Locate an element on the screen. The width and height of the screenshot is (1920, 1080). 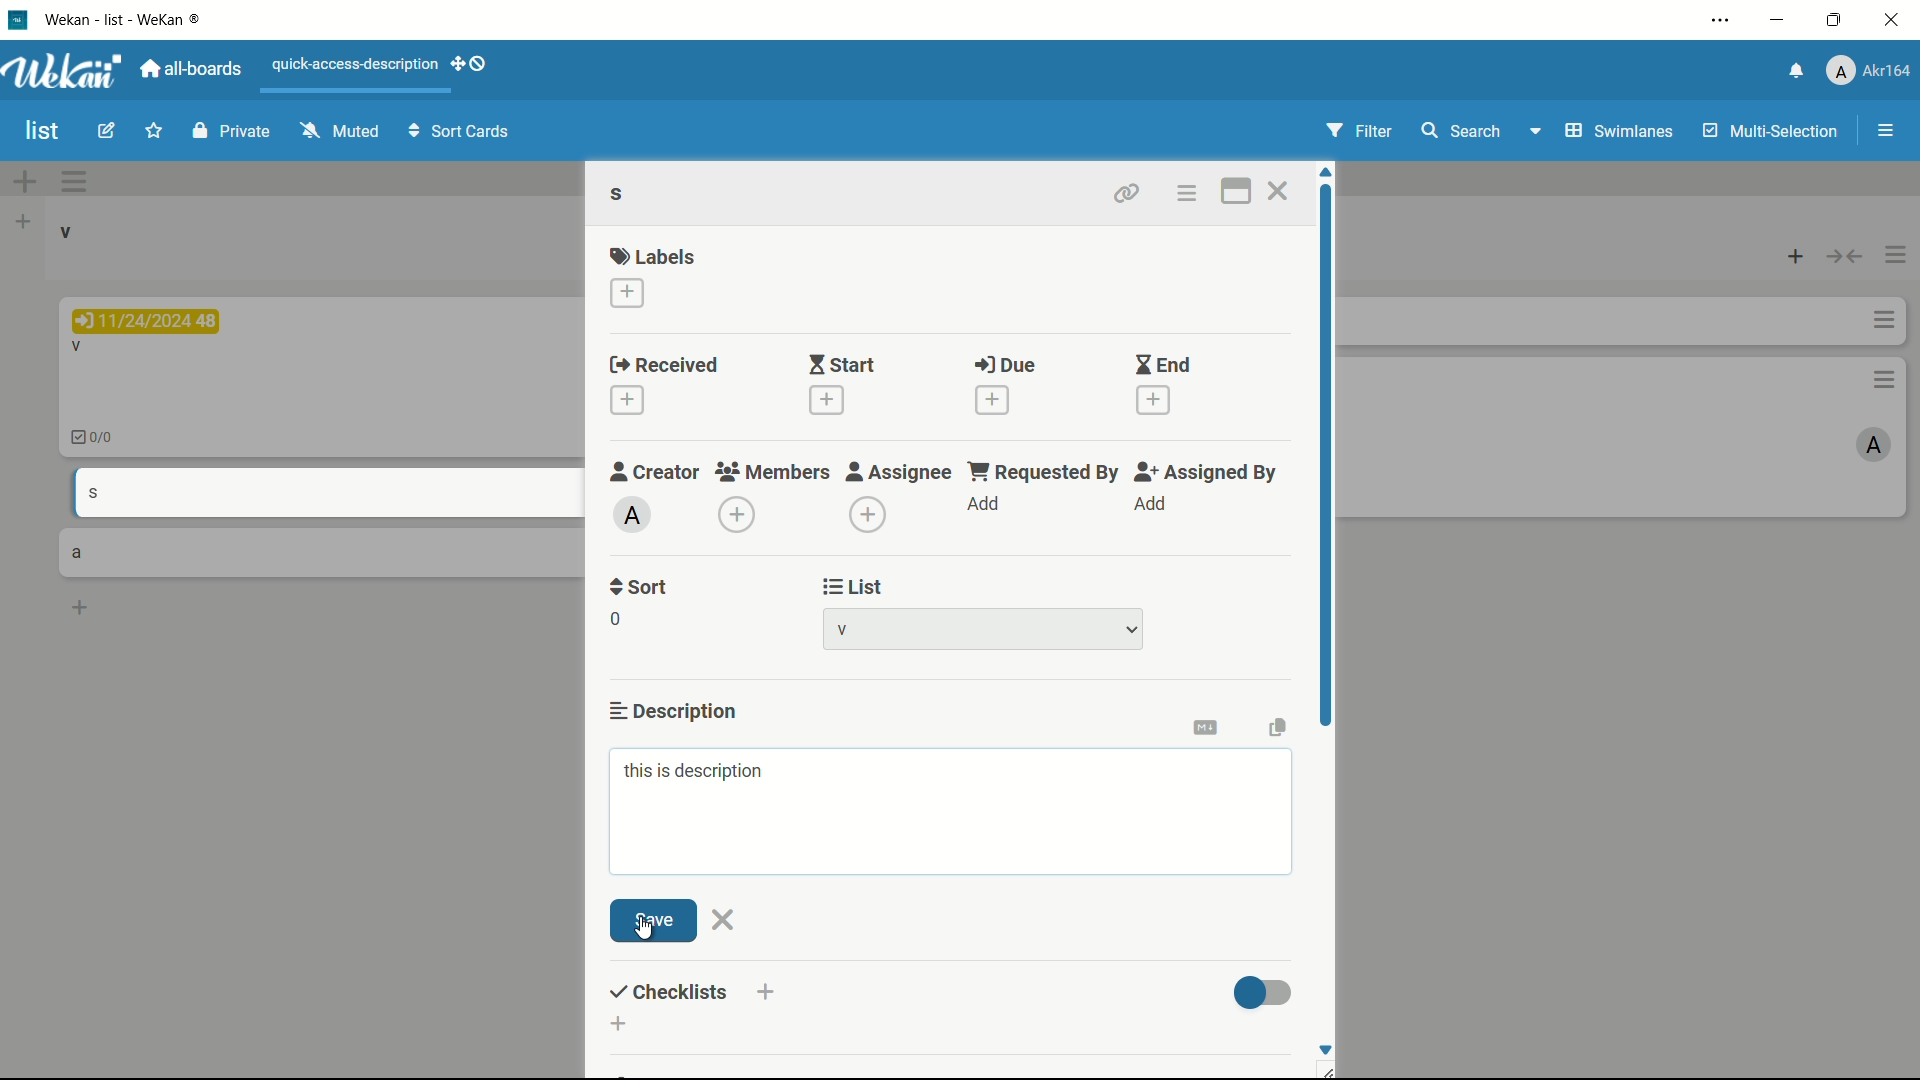
copy card link to clipboard is located at coordinates (1126, 191).